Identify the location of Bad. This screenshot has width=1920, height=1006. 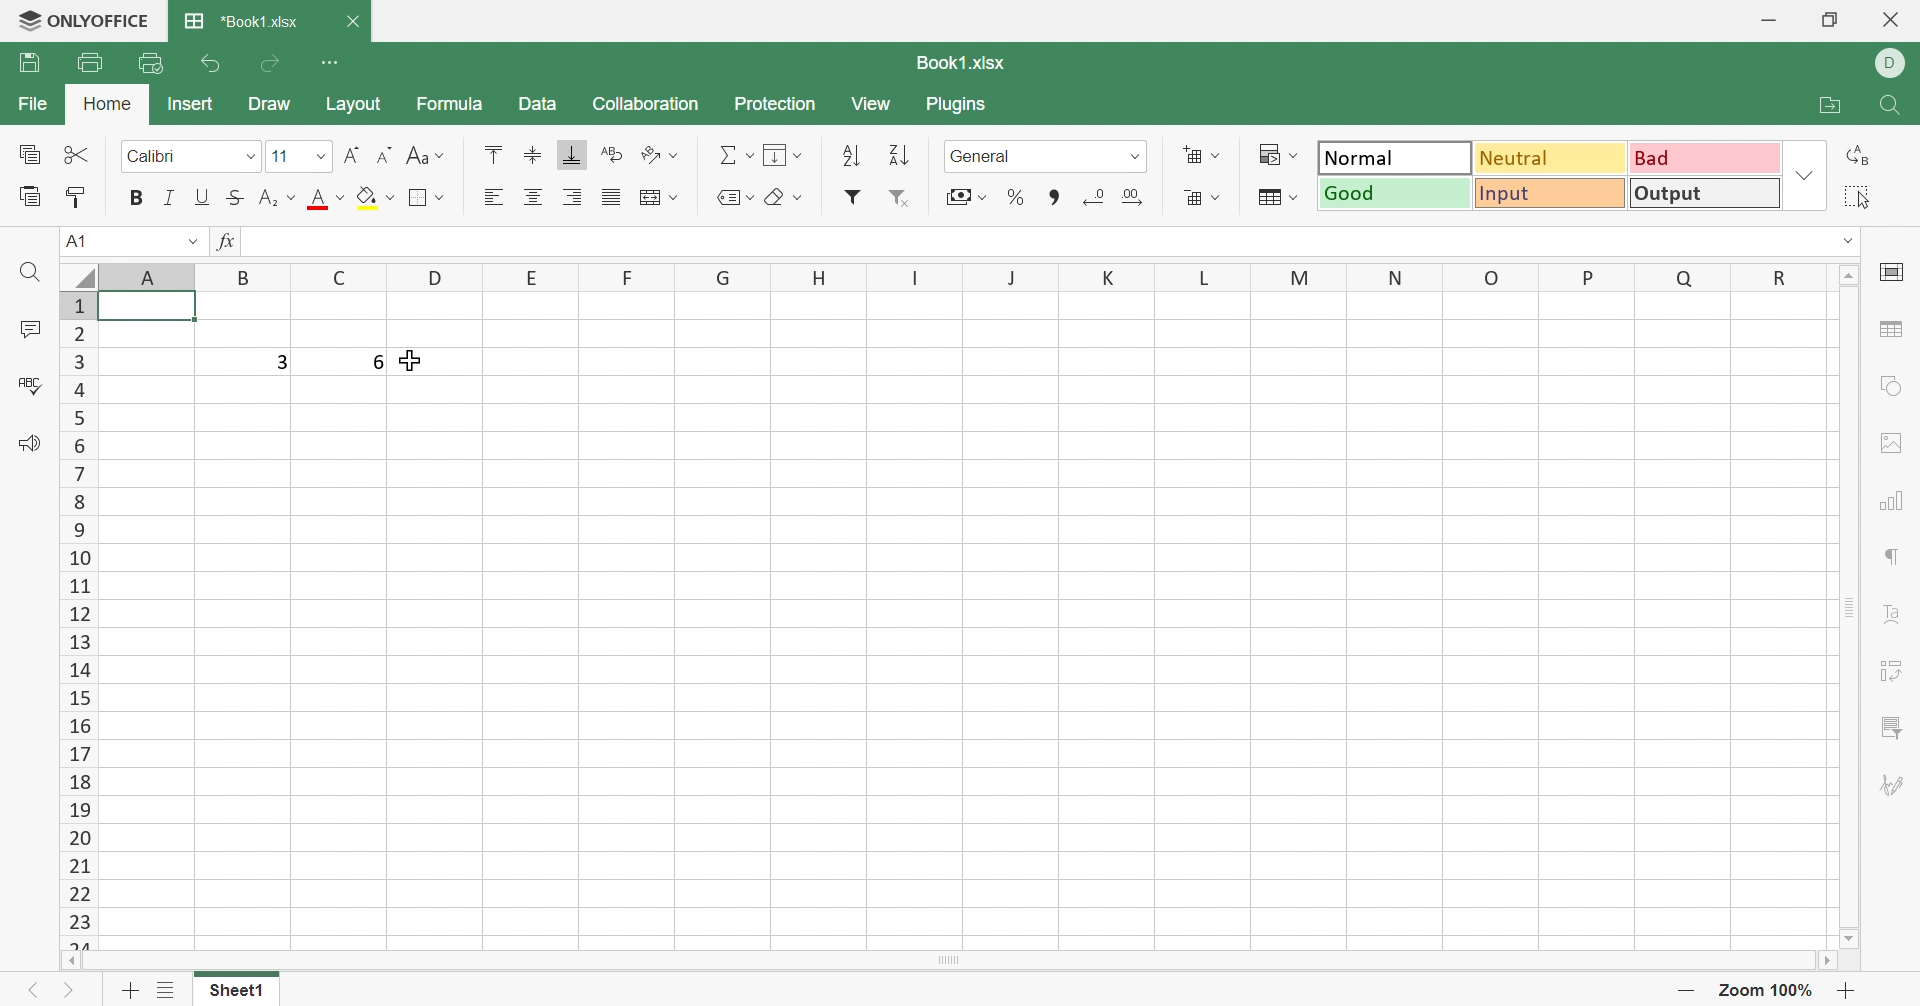
(1705, 162).